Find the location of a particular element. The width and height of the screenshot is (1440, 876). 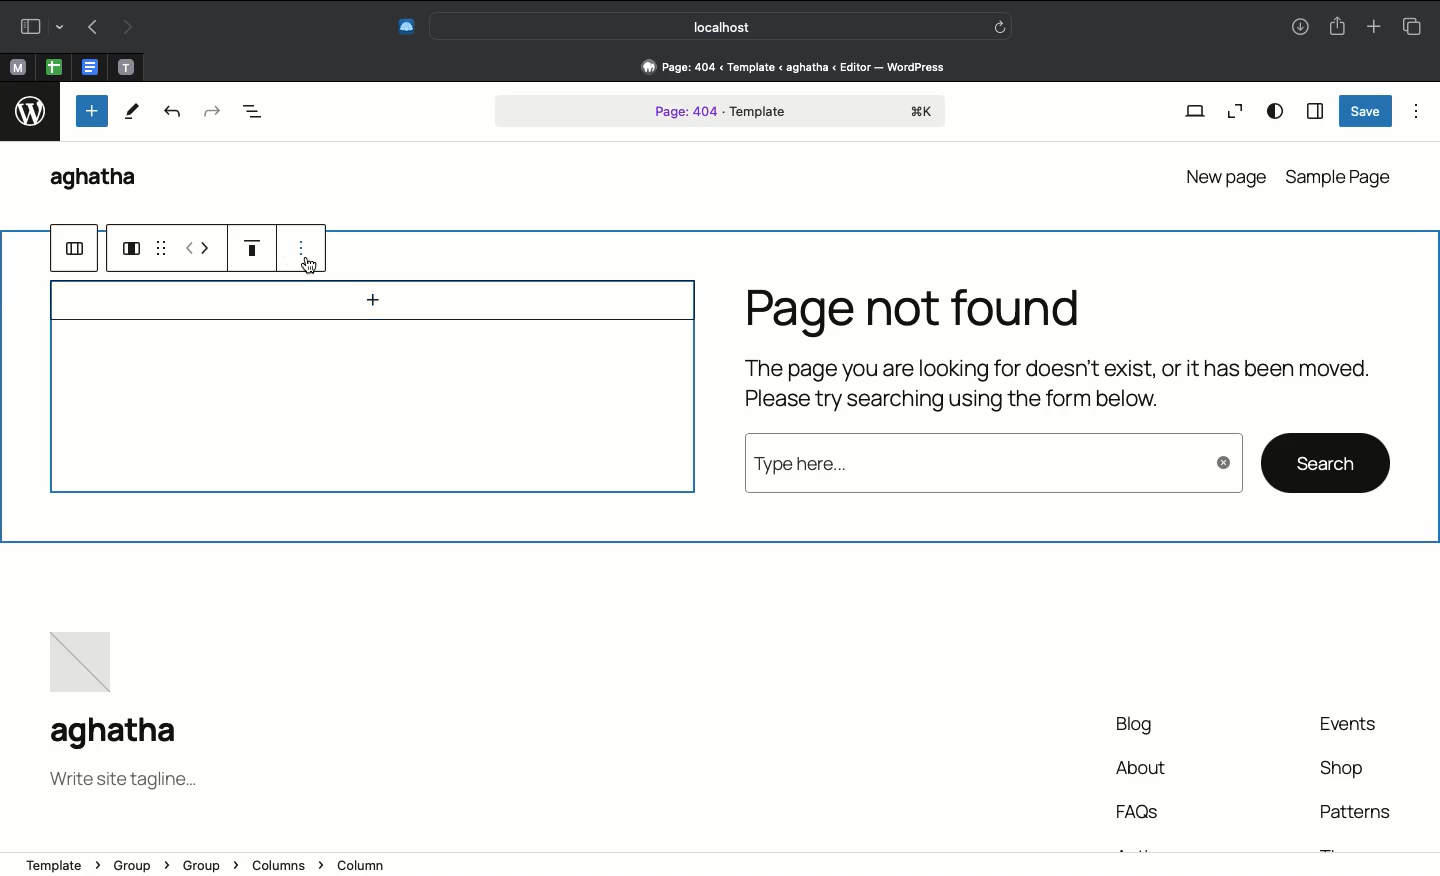

Undo is located at coordinates (93, 26).